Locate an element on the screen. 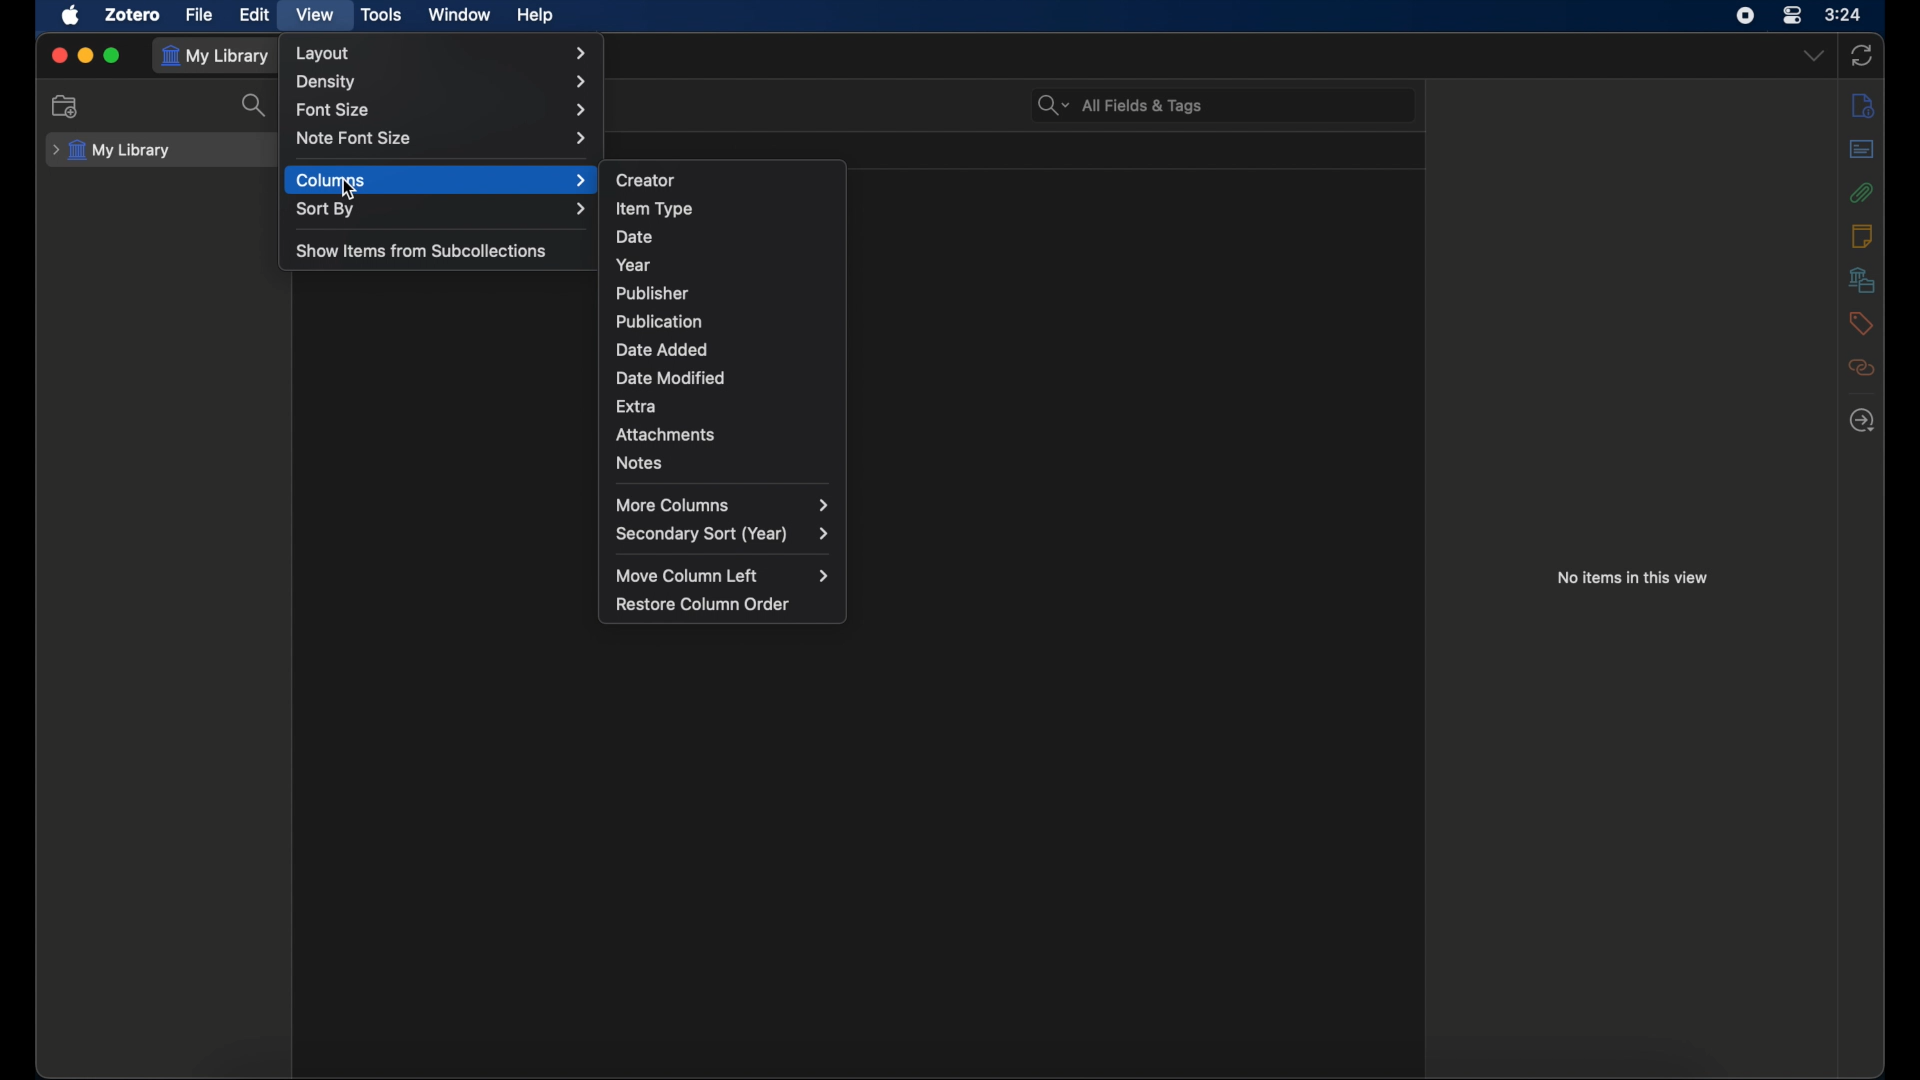  related is located at coordinates (1861, 367).